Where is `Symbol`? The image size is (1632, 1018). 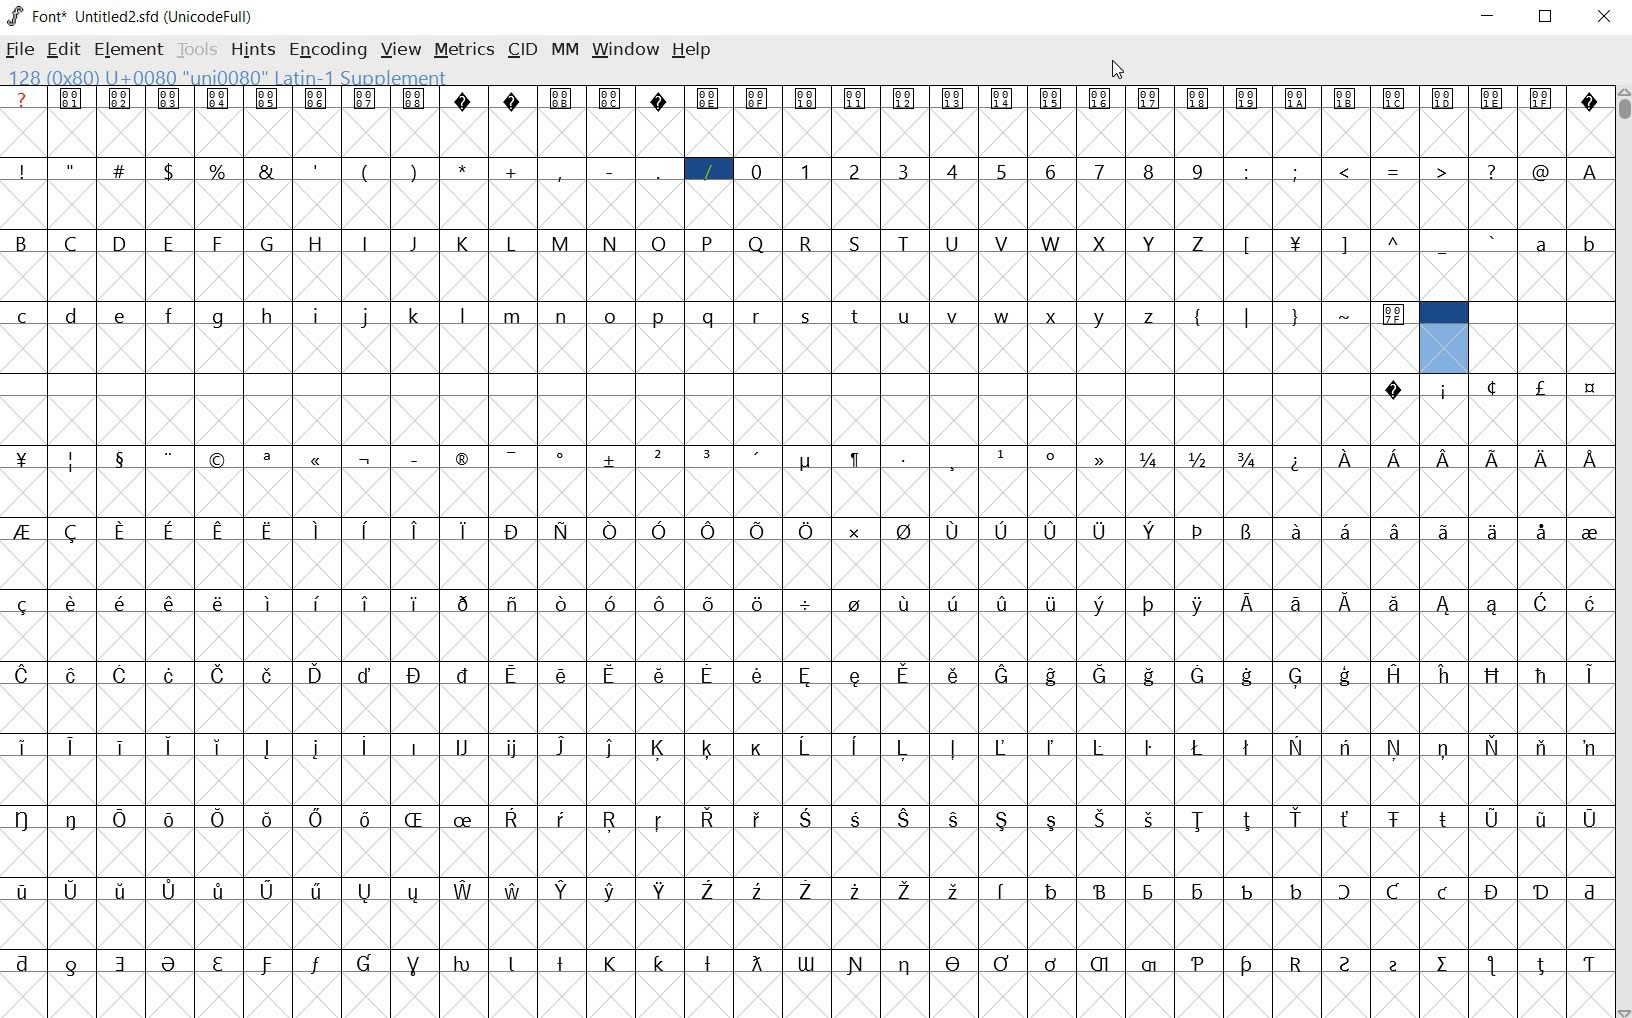
Symbol is located at coordinates (1050, 746).